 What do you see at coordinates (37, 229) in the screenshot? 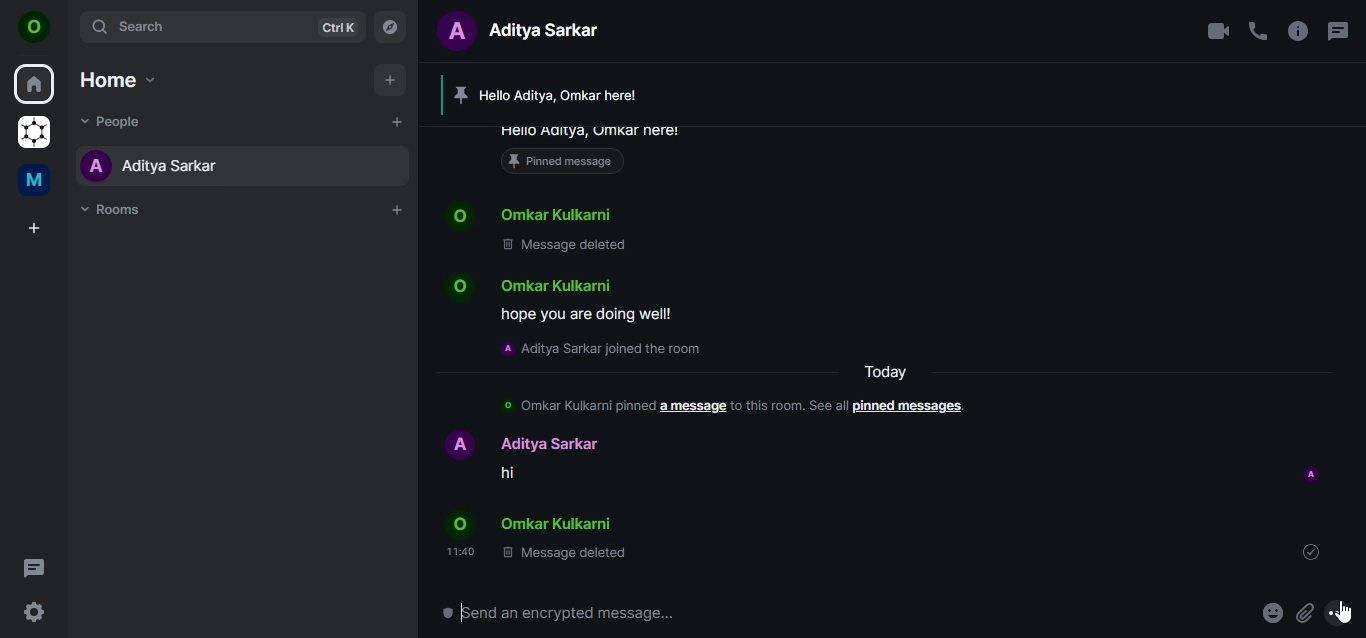
I see `create a space` at bounding box center [37, 229].